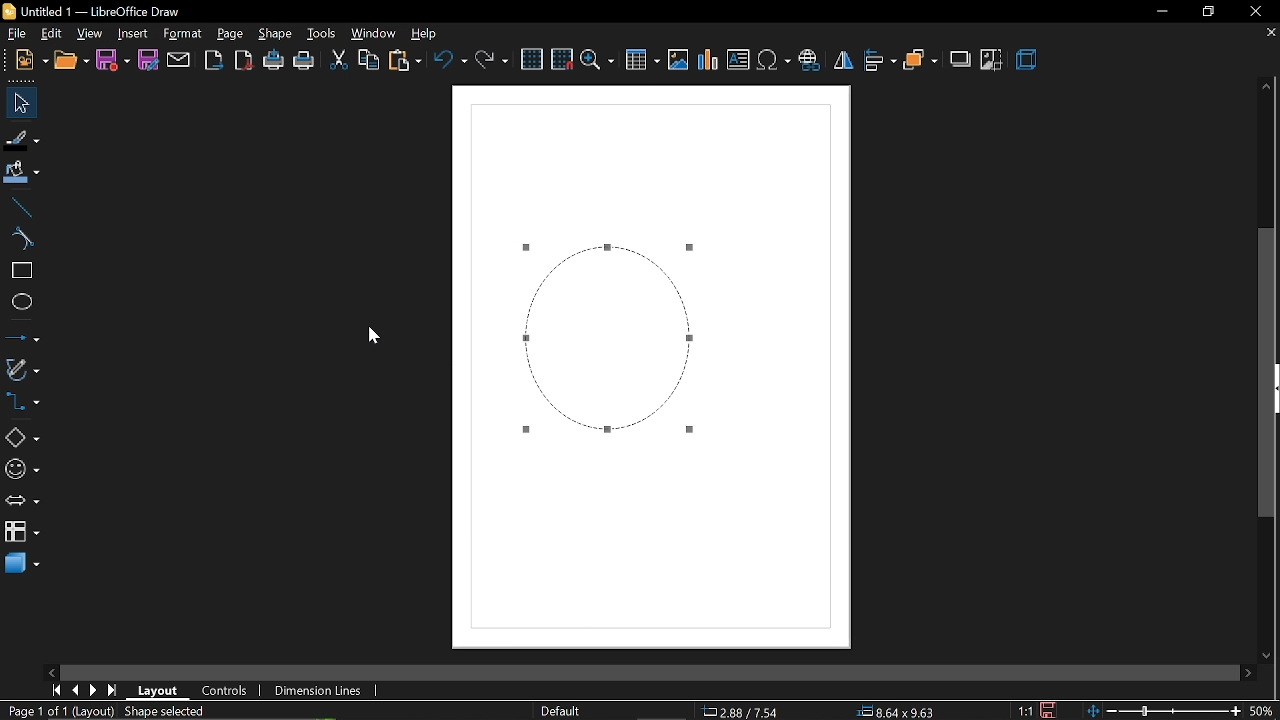  Describe the element at coordinates (94, 689) in the screenshot. I see `next page` at that location.